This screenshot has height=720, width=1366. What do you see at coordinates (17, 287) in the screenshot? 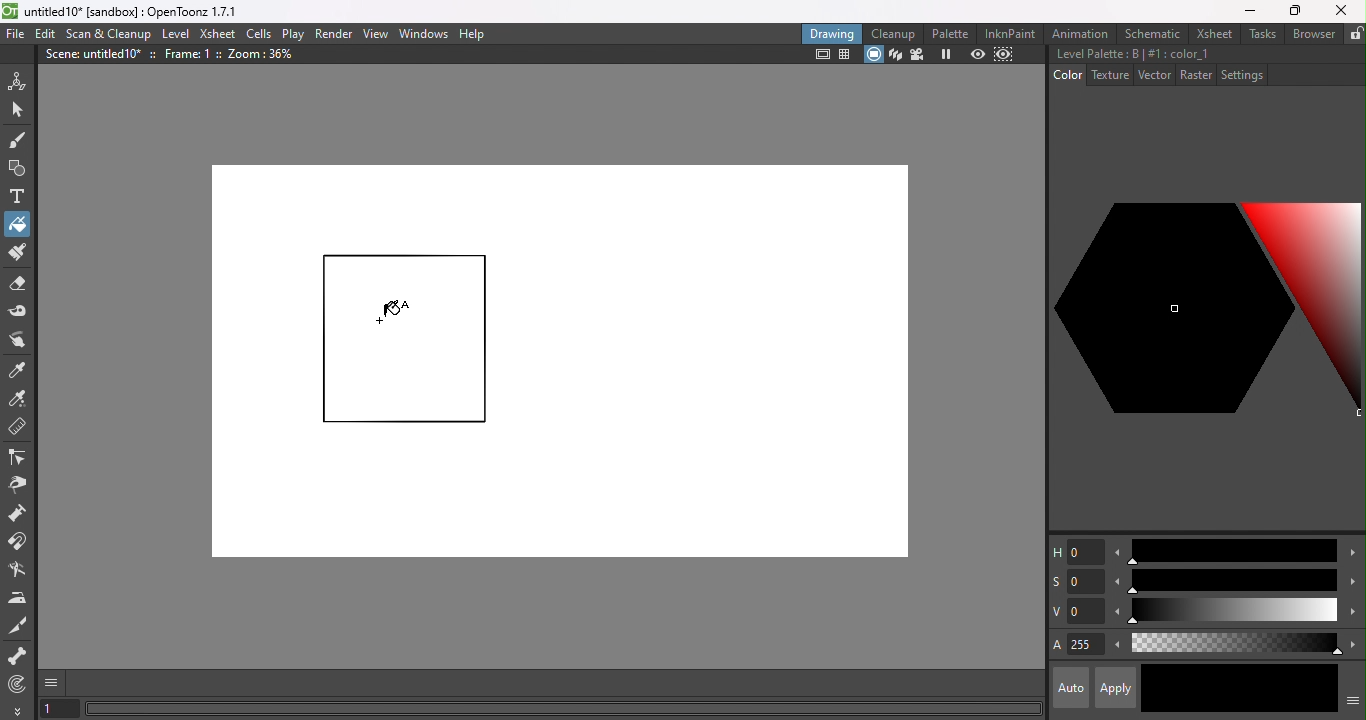
I see `Eraser` at bounding box center [17, 287].